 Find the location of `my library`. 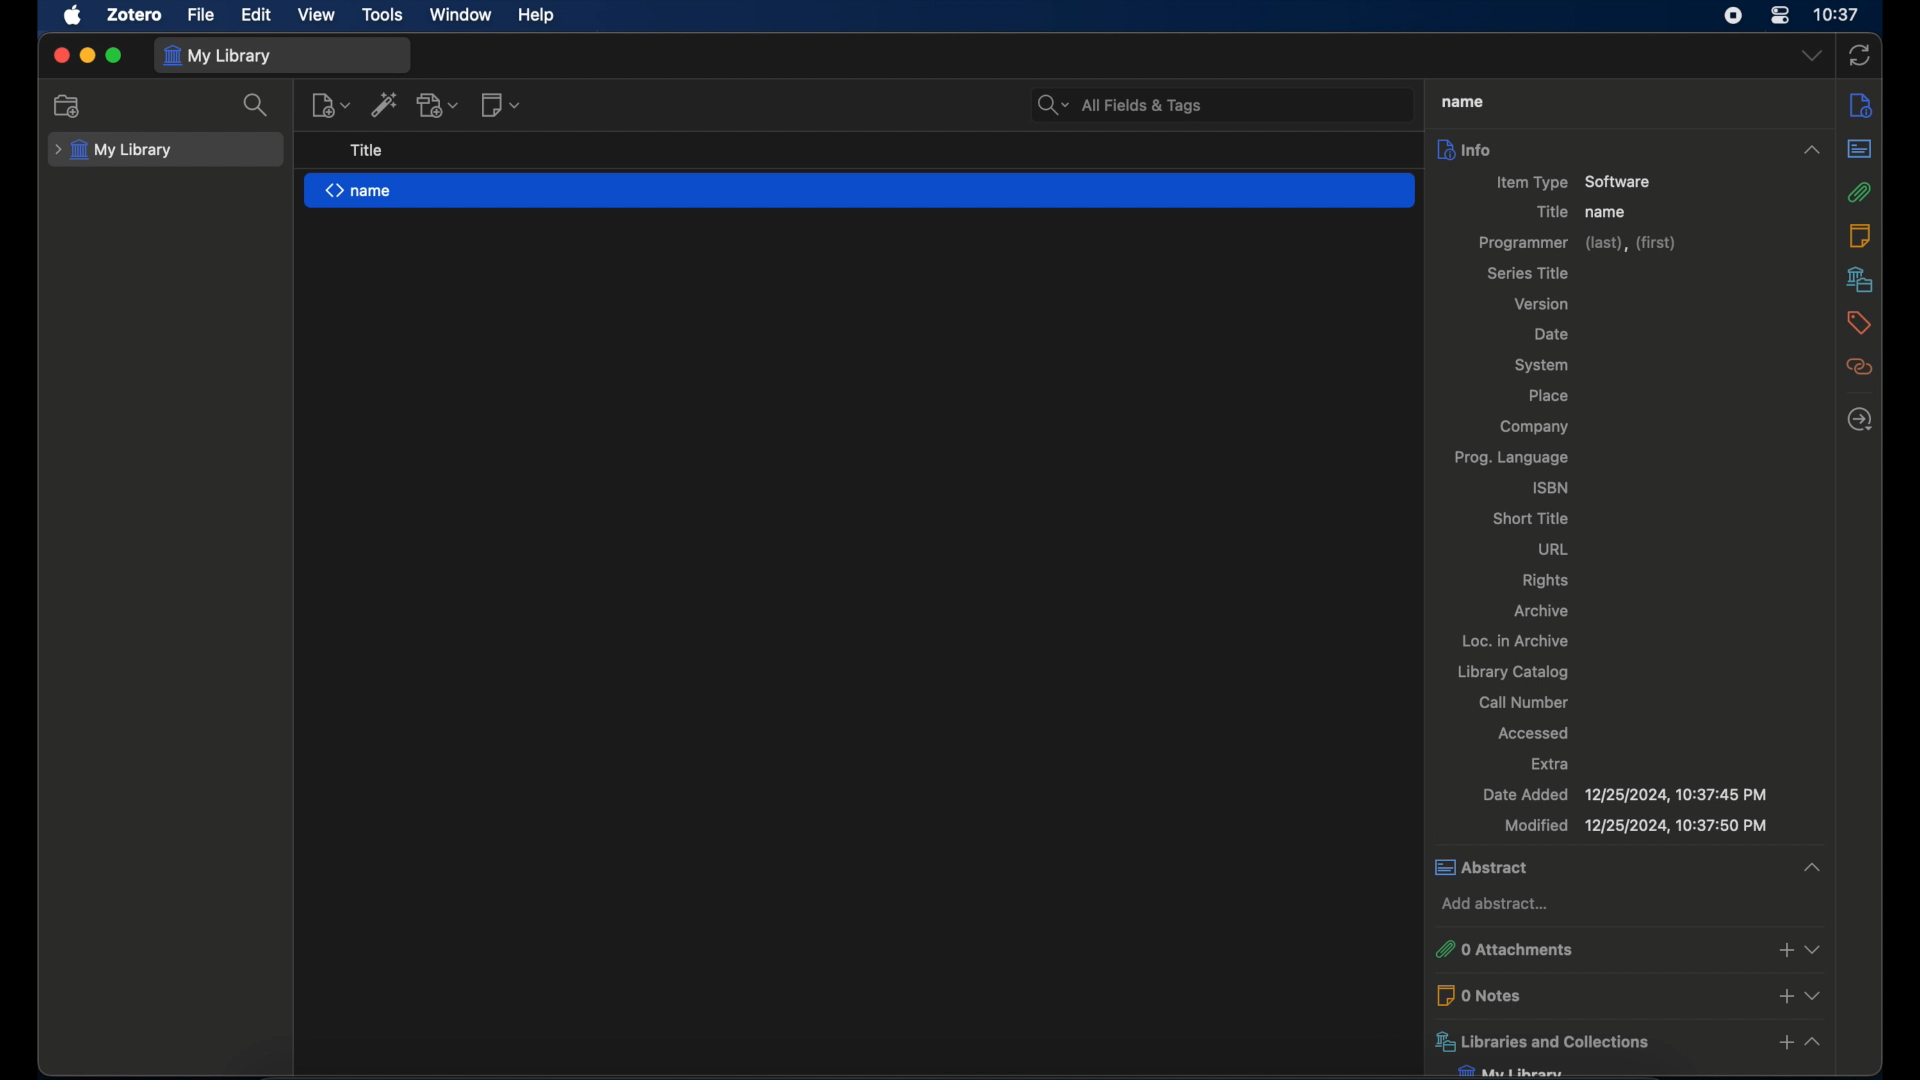

my library is located at coordinates (114, 150).